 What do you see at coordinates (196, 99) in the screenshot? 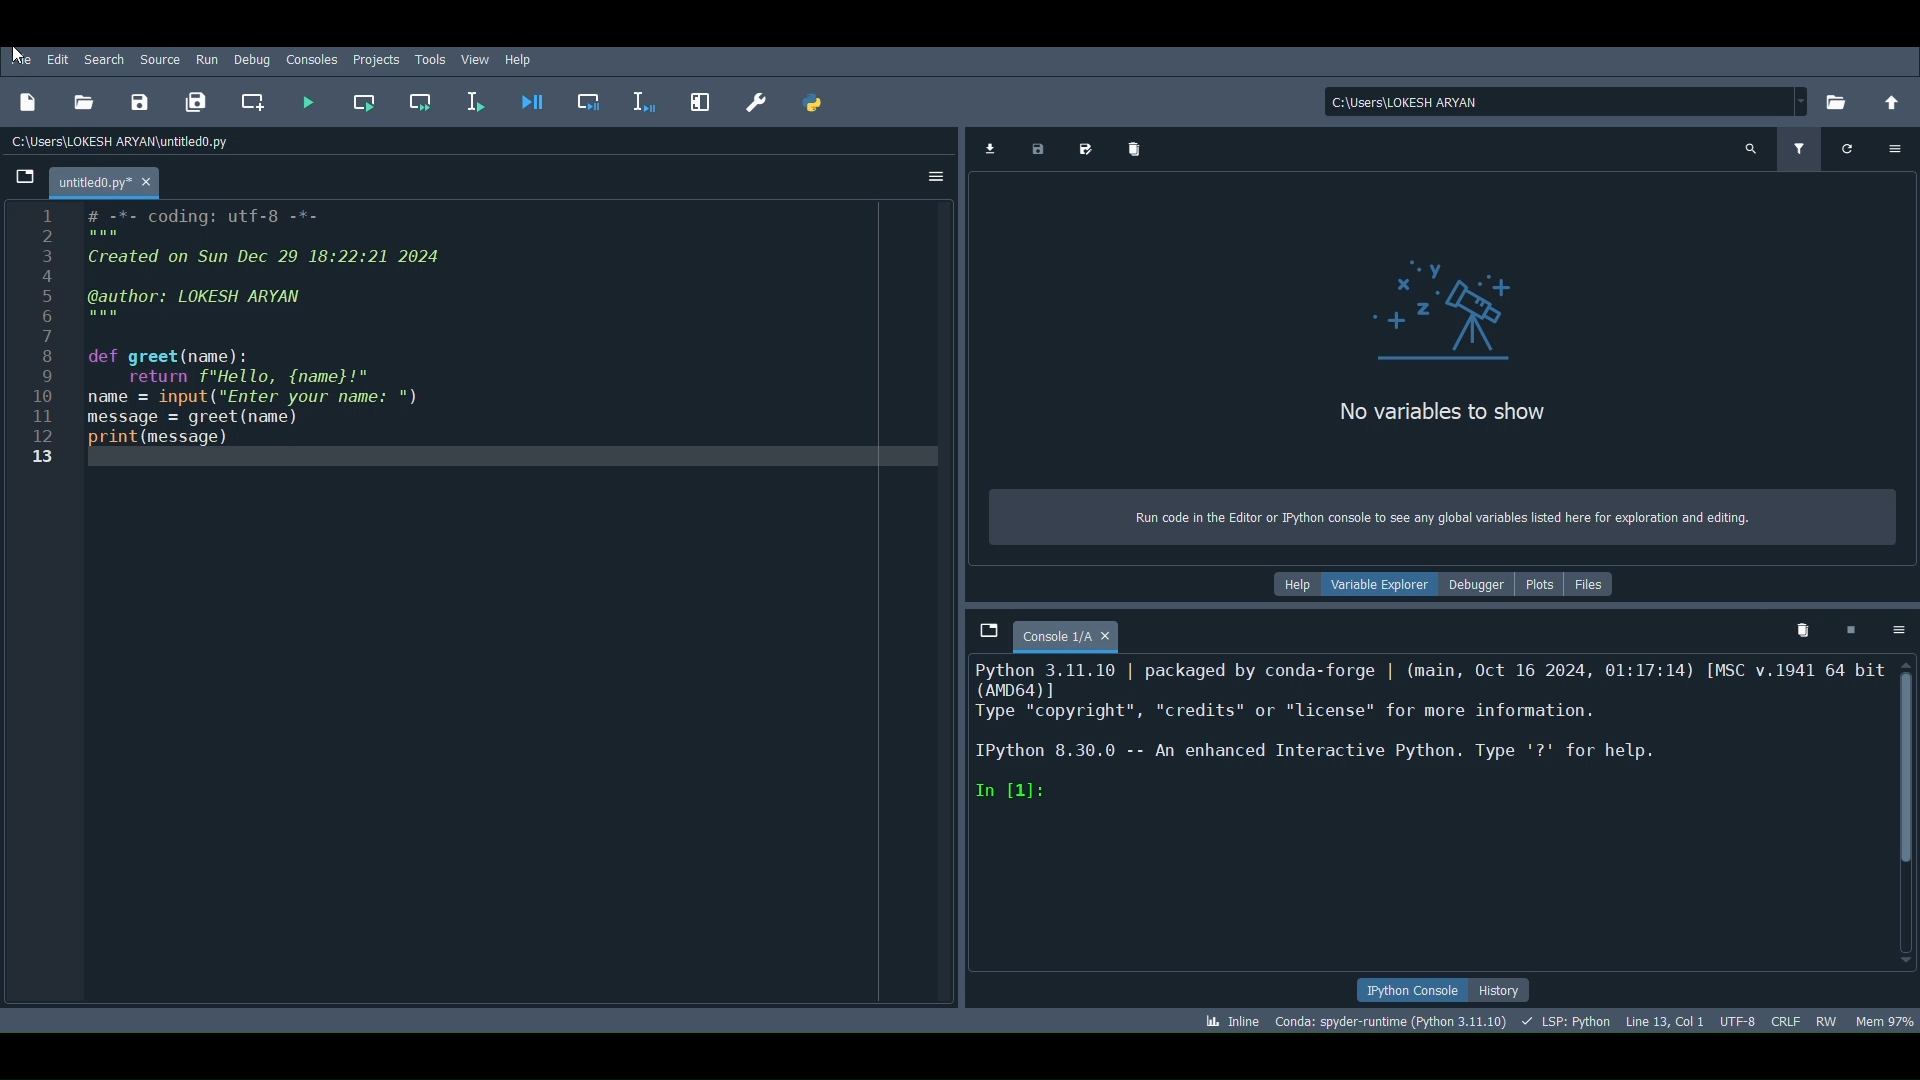
I see `Save all files (Ctrl + Alt + S)` at bounding box center [196, 99].